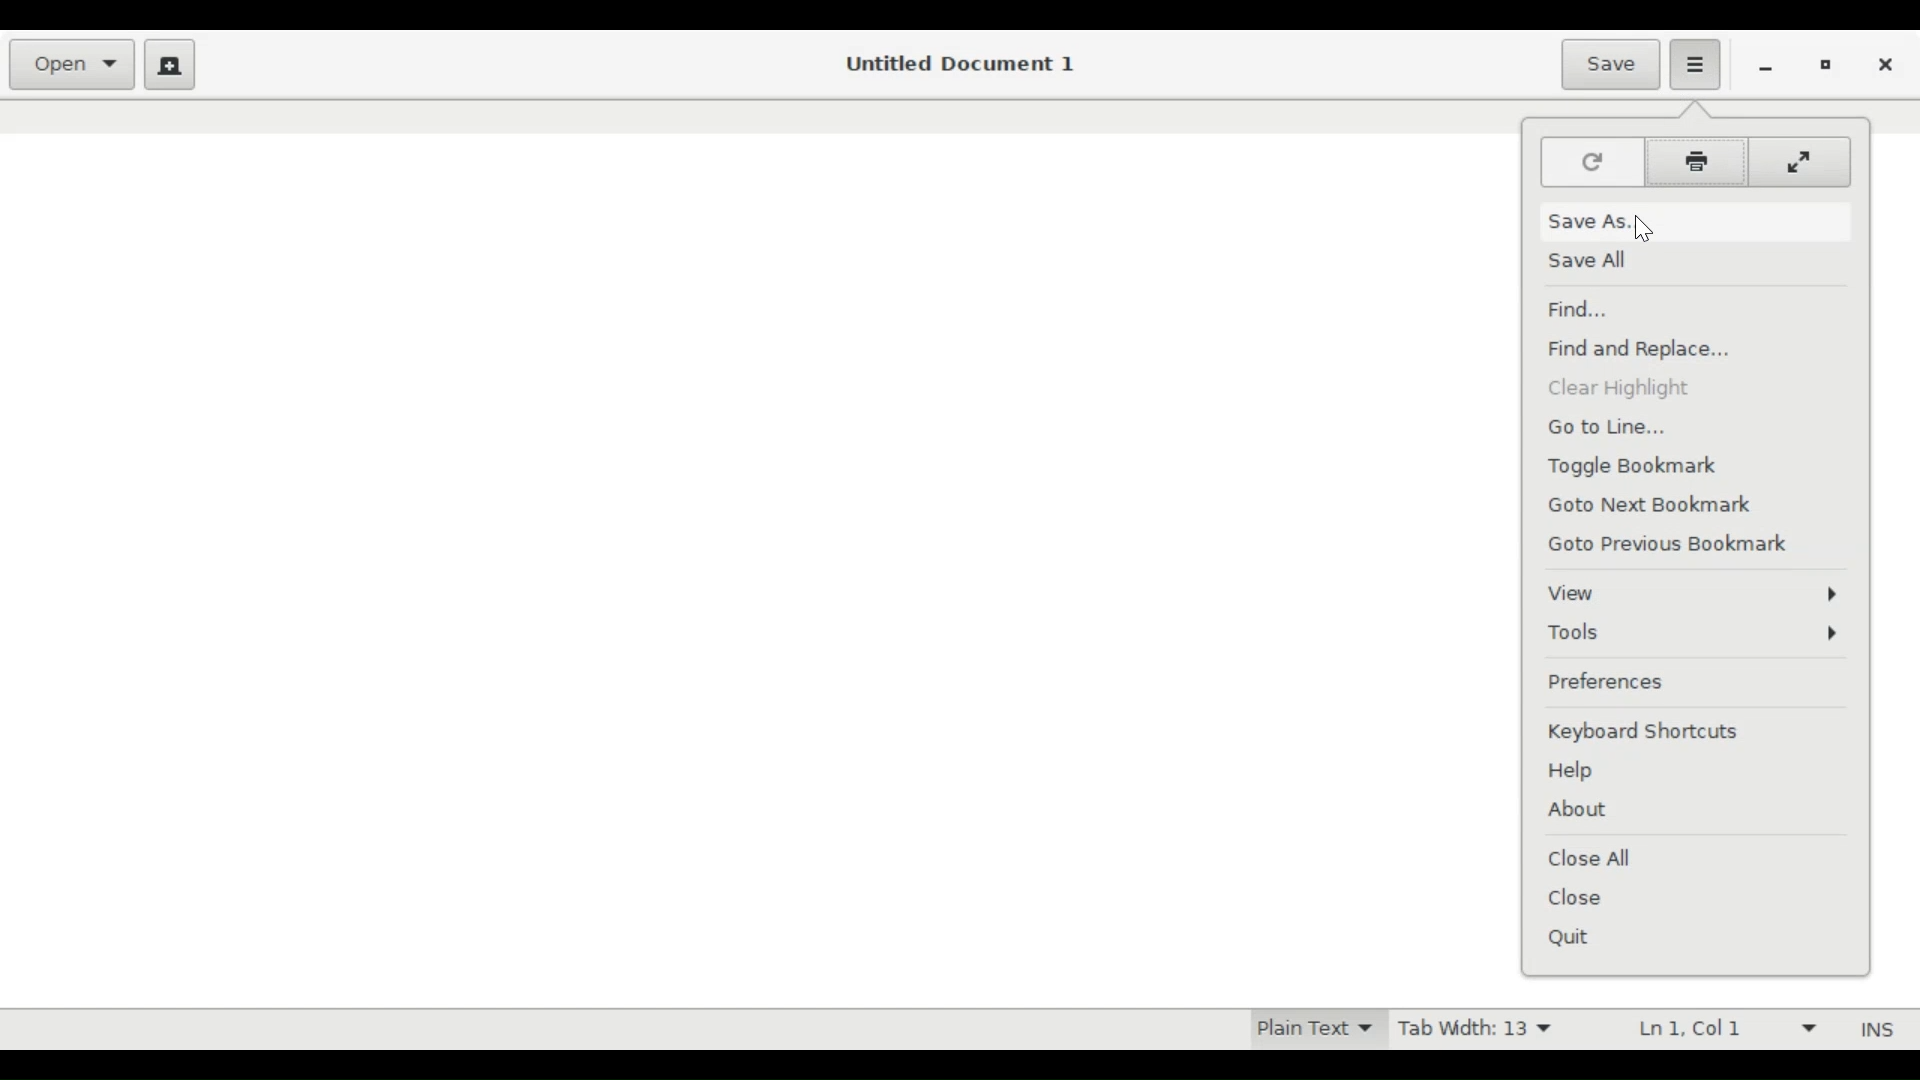 Image resolution: width=1920 pixels, height=1080 pixels. I want to click on Untitled Document 1, so click(958, 64).